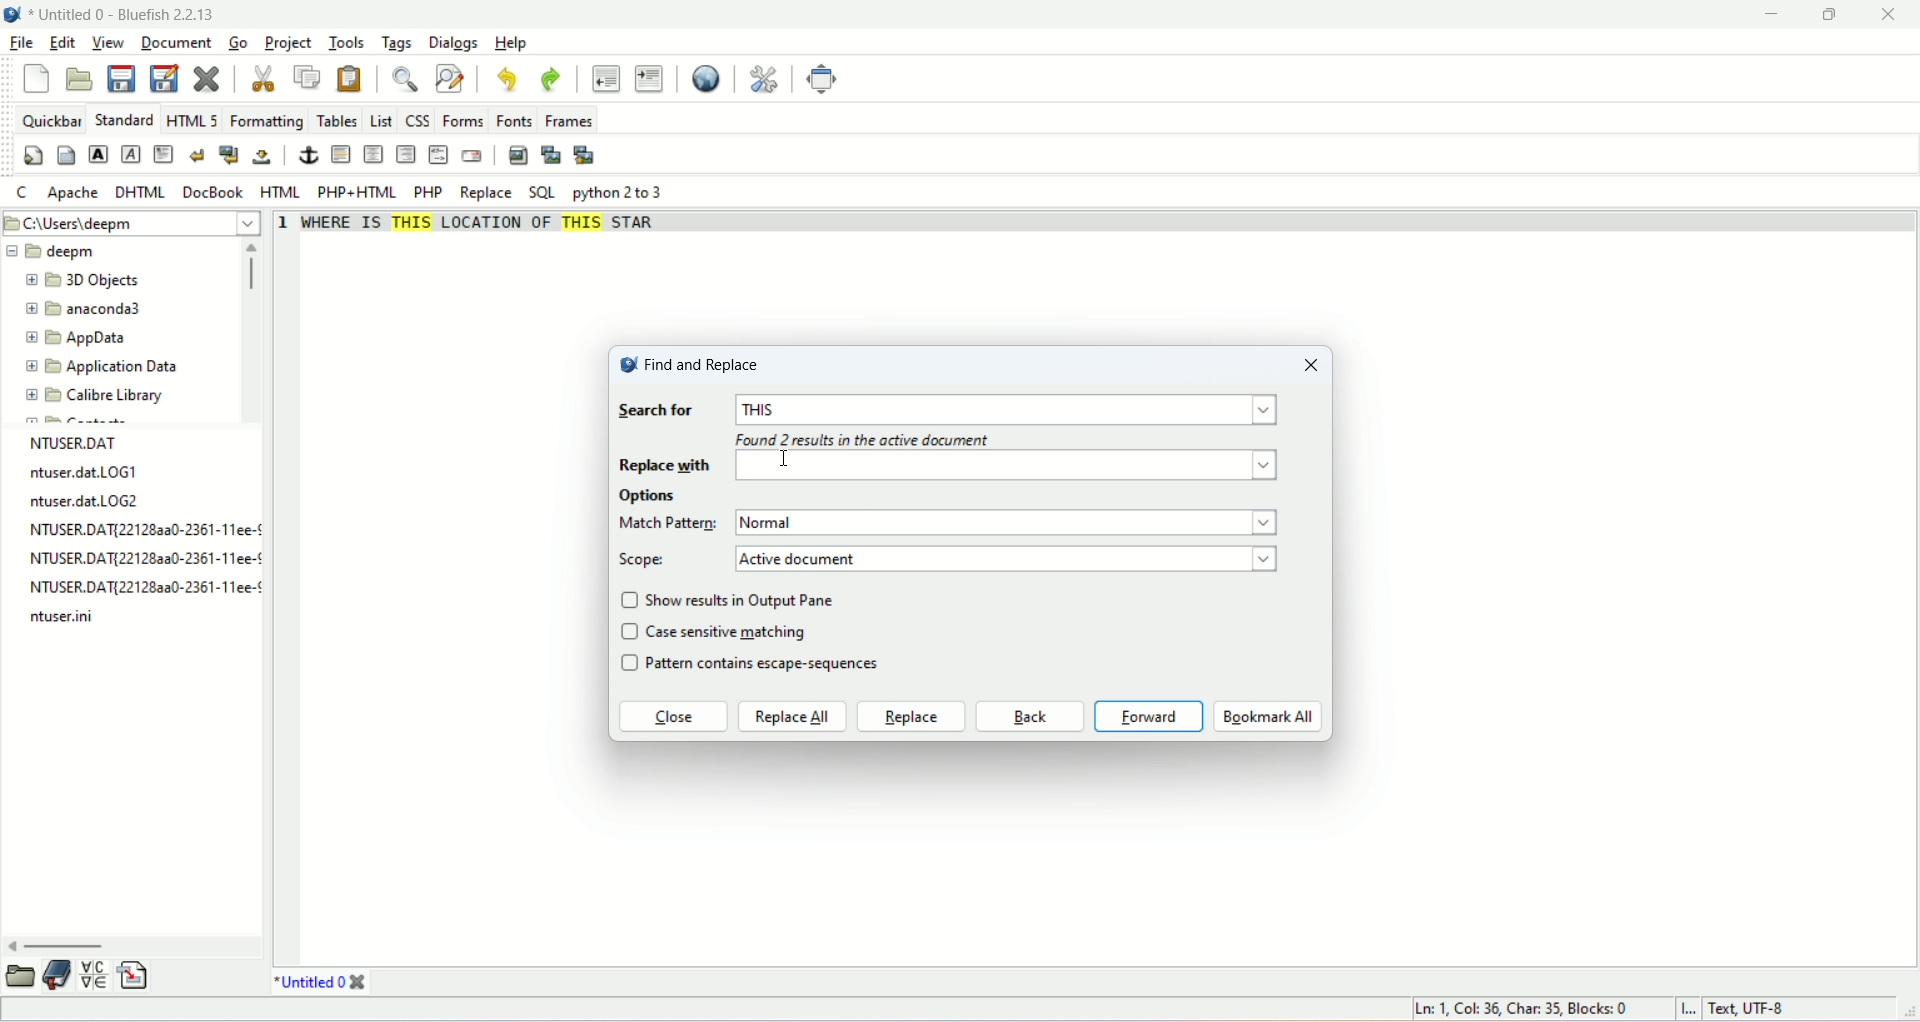  What do you see at coordinates (67, 156) in the screenshot?
I see `body` at bounding box center [67, 156].